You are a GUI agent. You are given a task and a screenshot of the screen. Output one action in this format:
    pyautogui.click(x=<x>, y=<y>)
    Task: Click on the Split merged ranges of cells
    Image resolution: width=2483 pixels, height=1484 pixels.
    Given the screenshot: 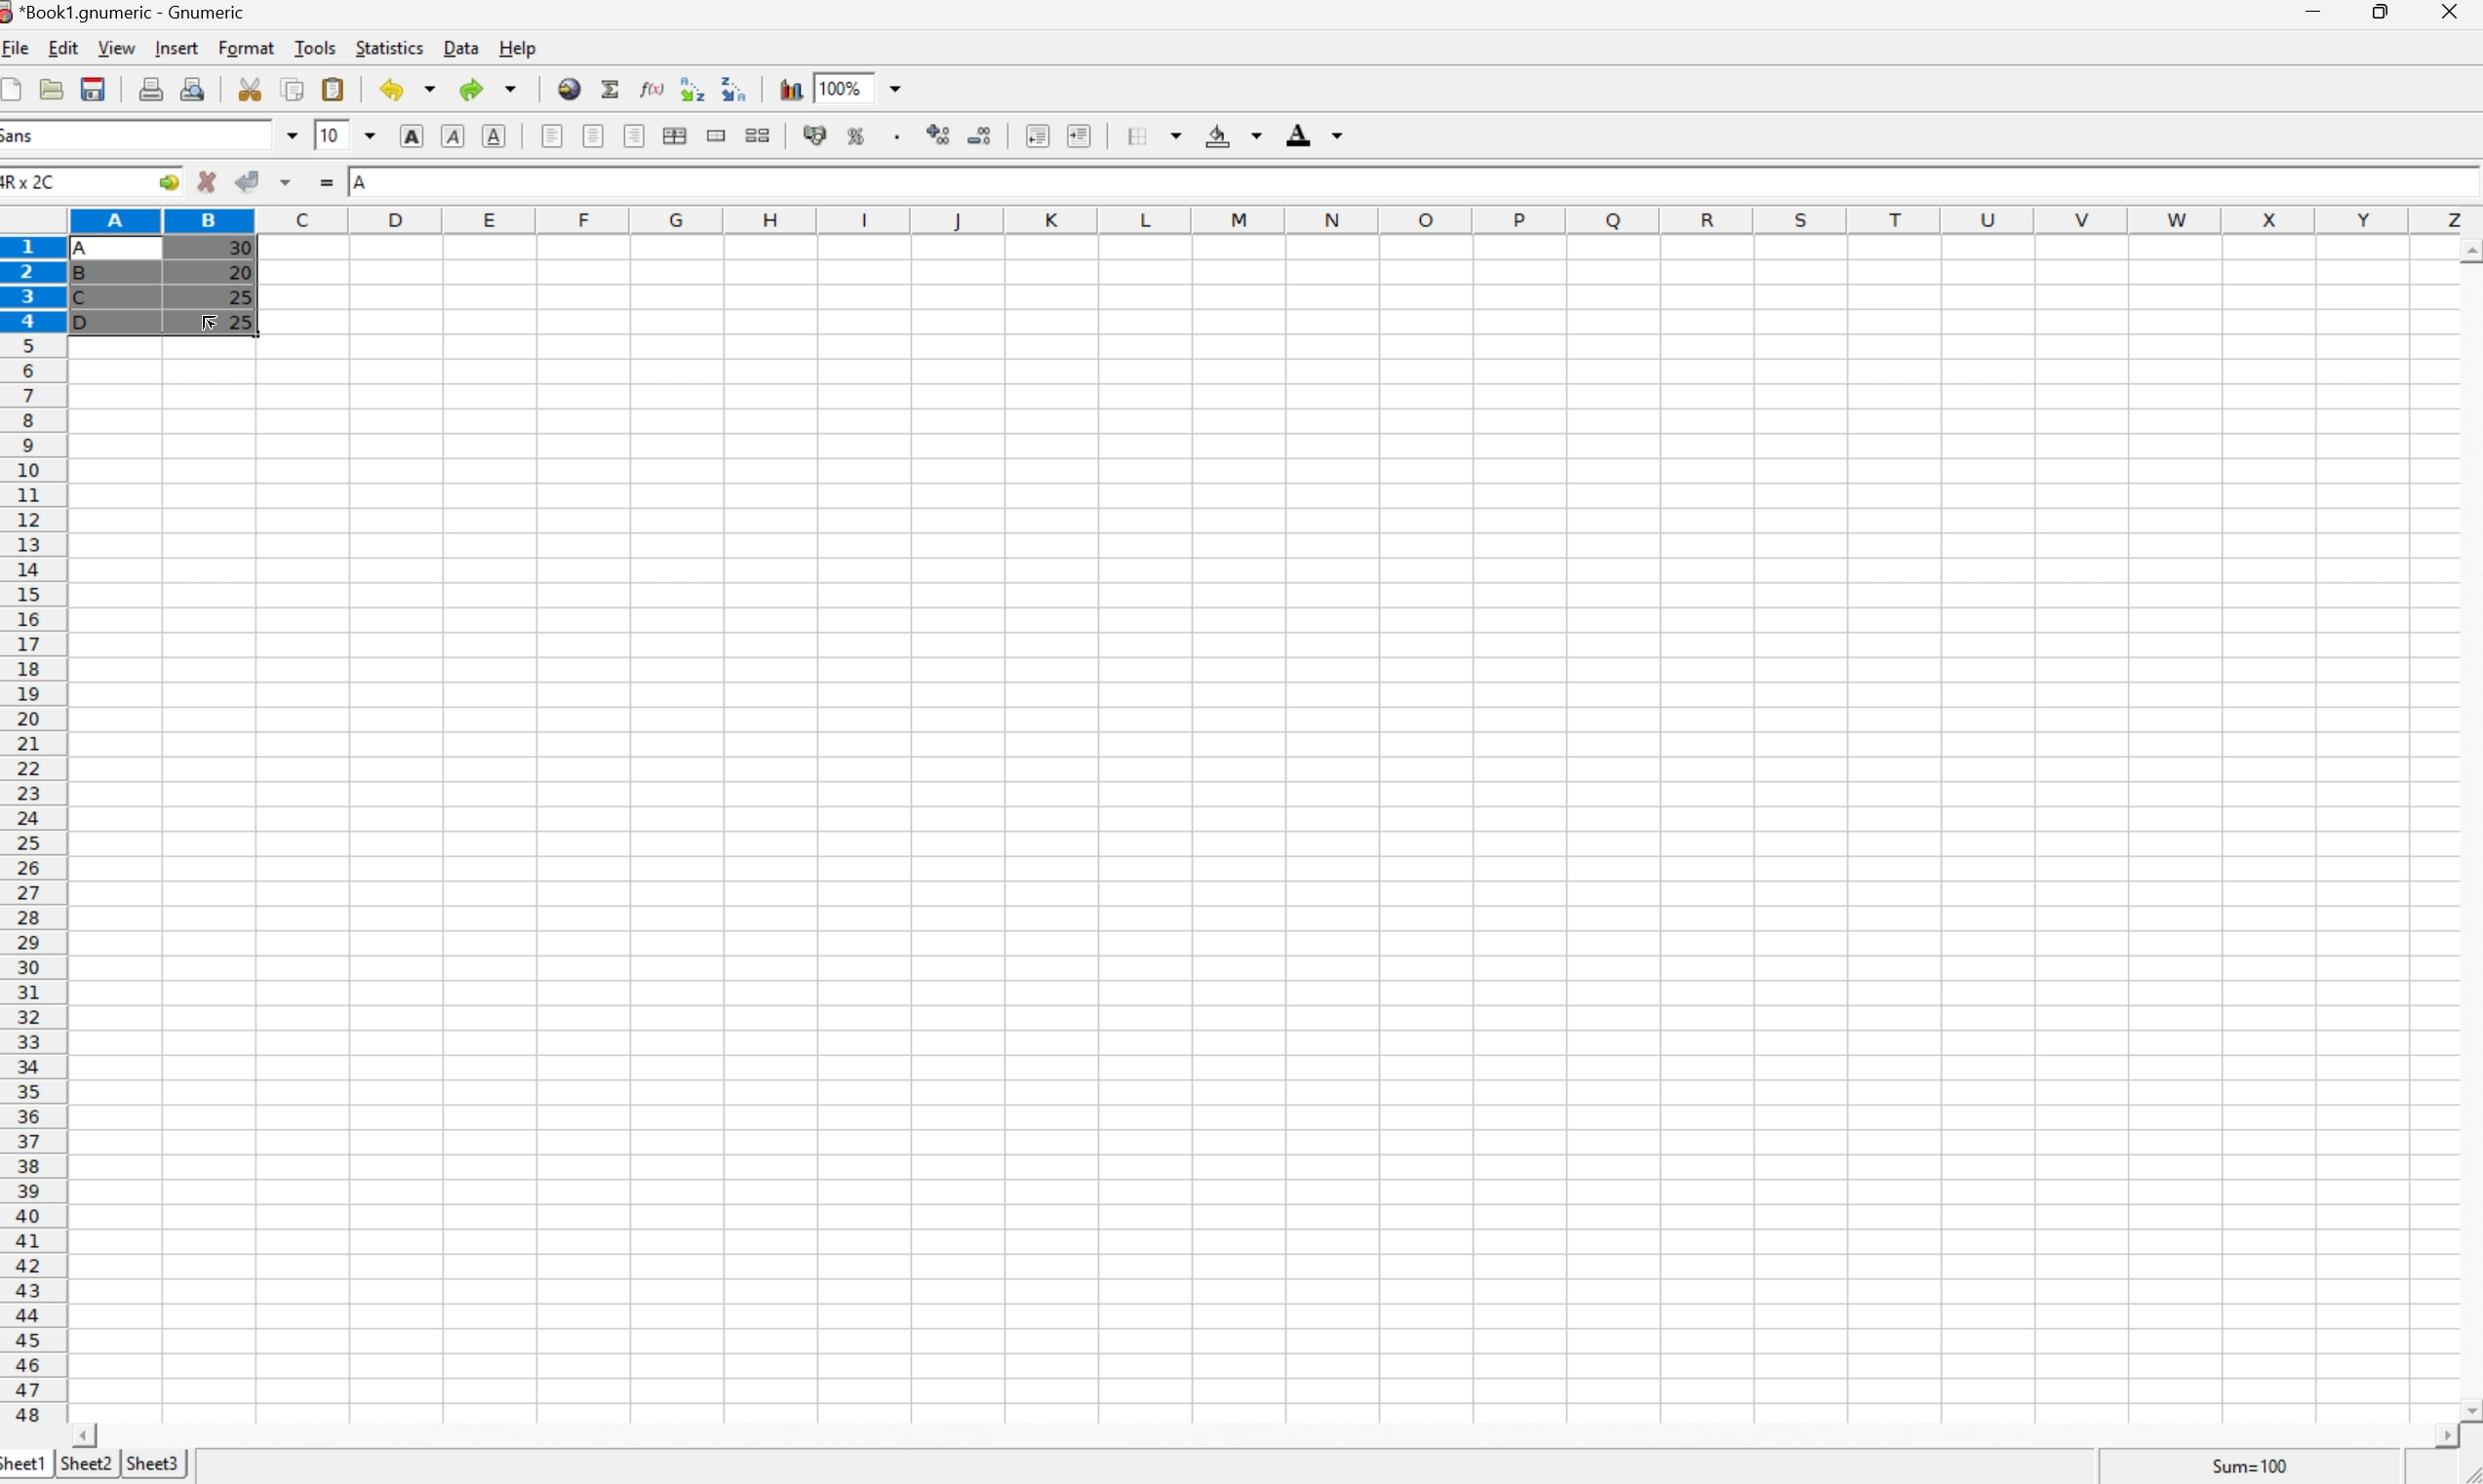 What is the action you would take?
    pyautogui.click(x=756, y=136)
    